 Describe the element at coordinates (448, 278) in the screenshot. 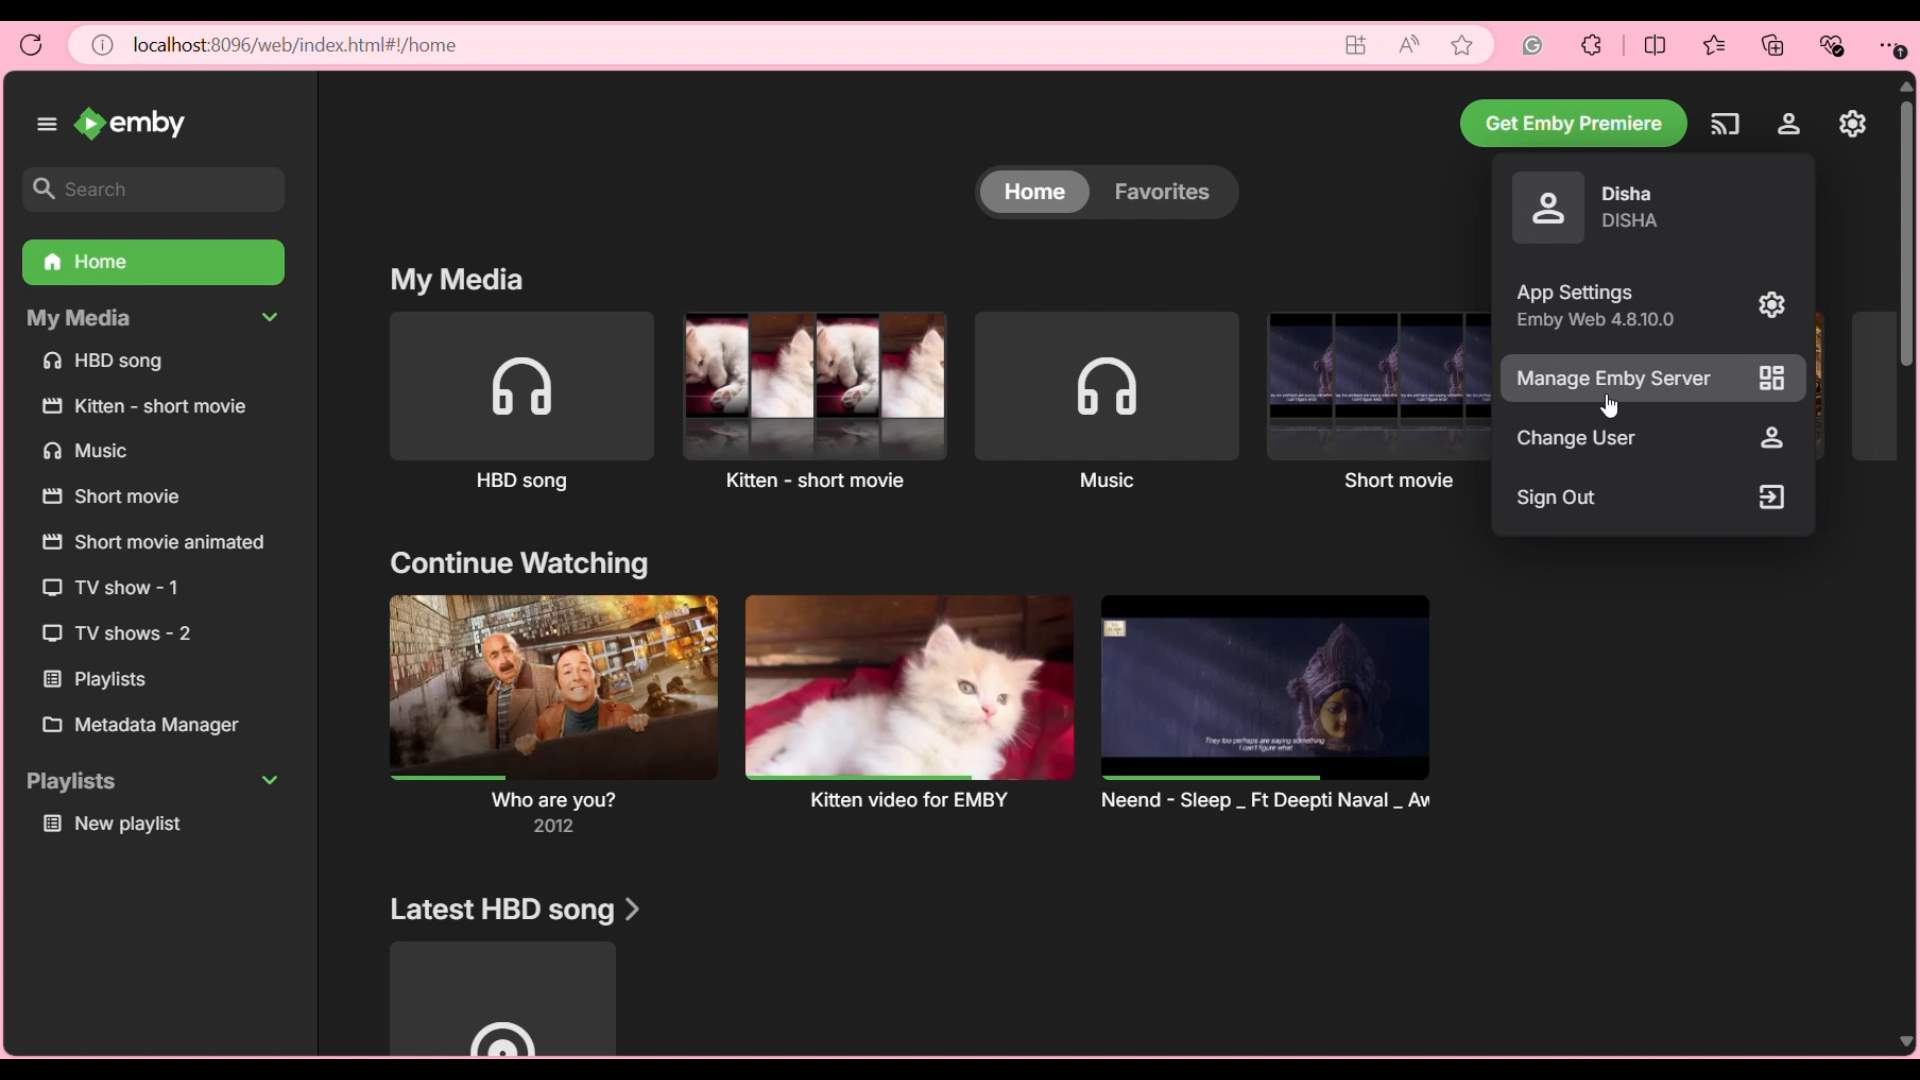

I see `my media` at that location.